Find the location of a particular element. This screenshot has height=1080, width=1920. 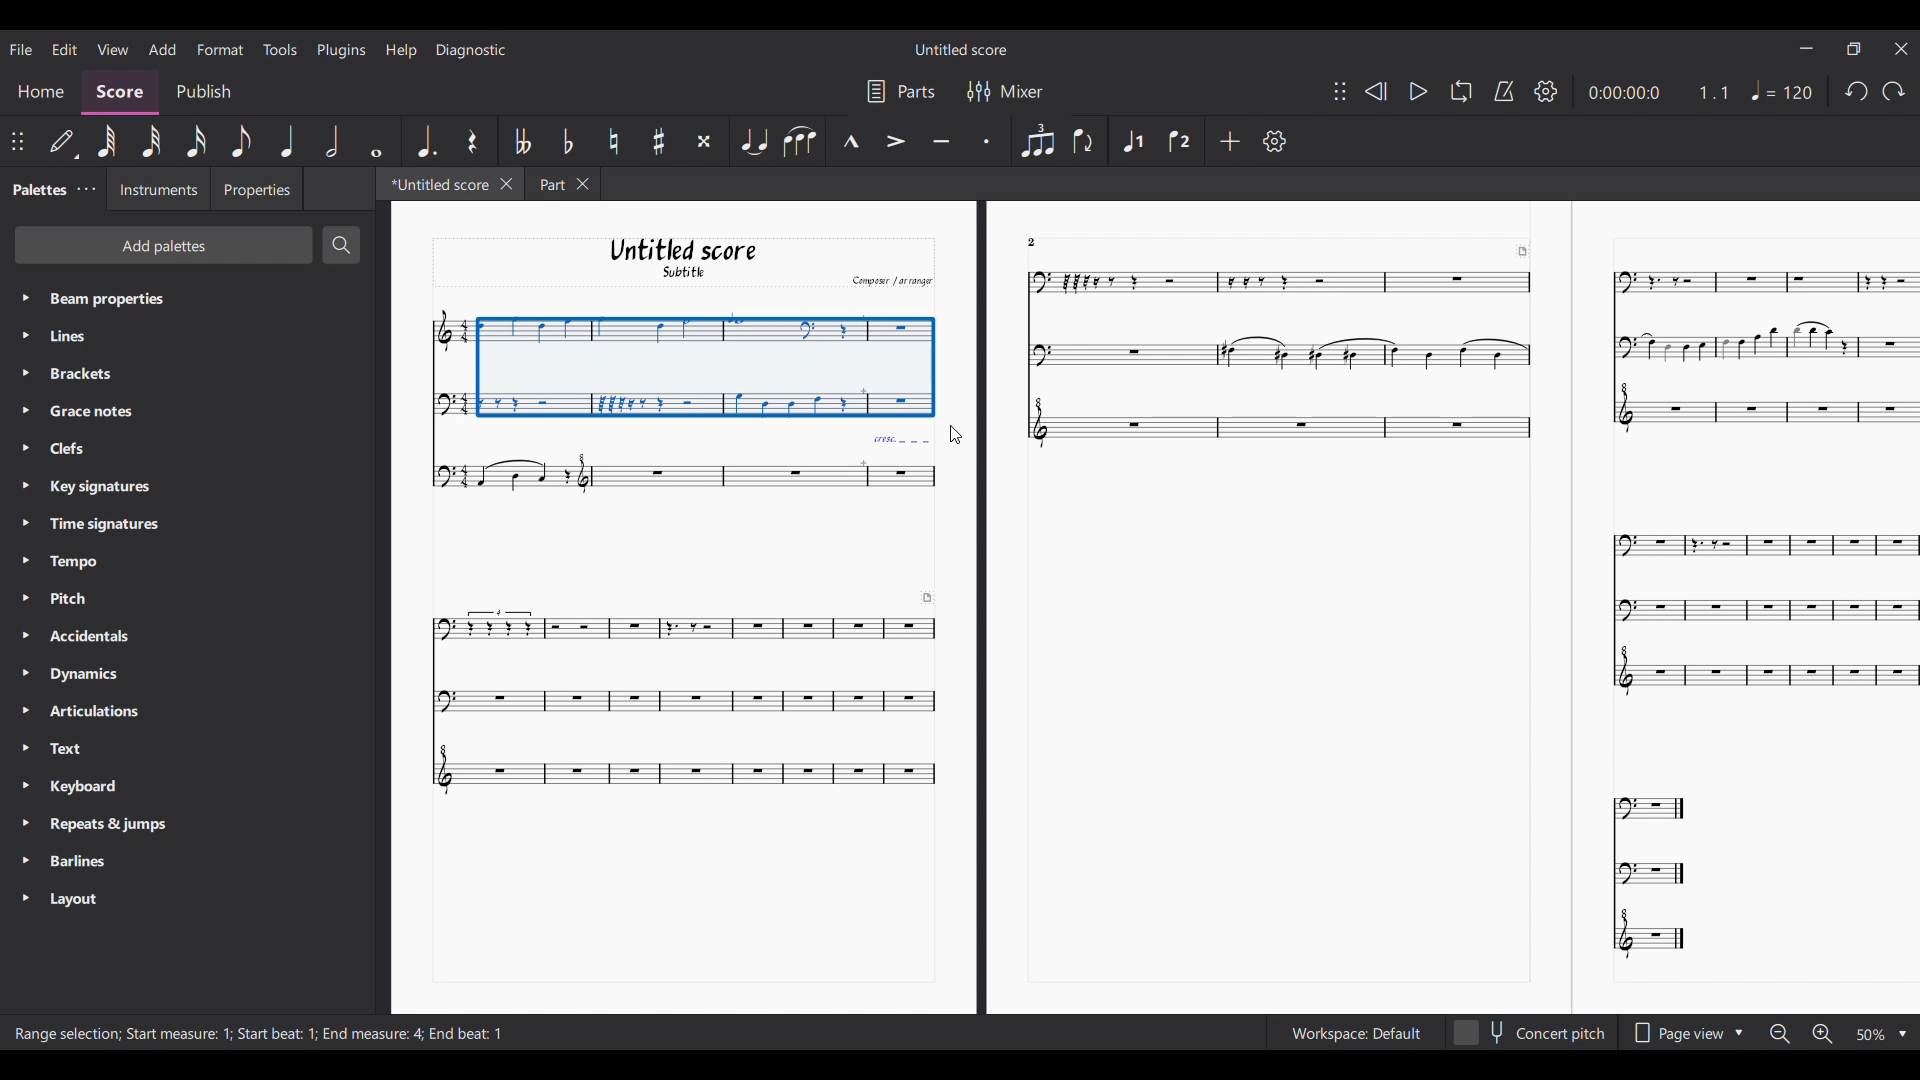

Barlines is located at coordinates (82, 862).